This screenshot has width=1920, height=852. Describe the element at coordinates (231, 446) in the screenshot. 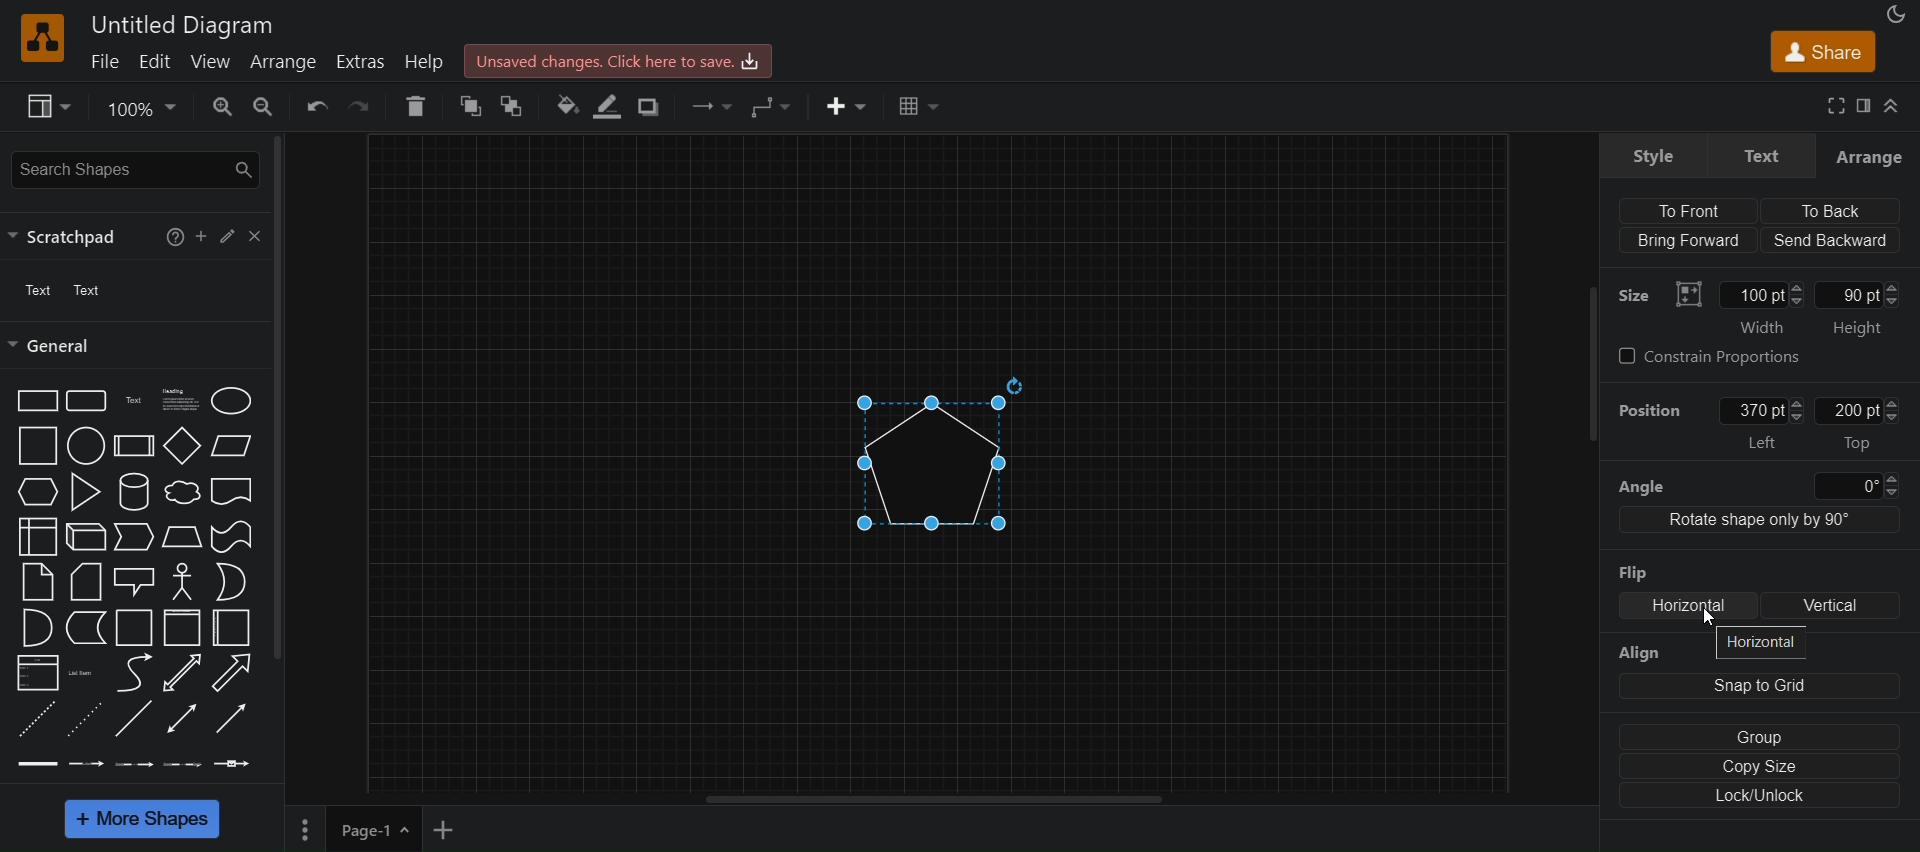

I see `Parallelogram` at that location.